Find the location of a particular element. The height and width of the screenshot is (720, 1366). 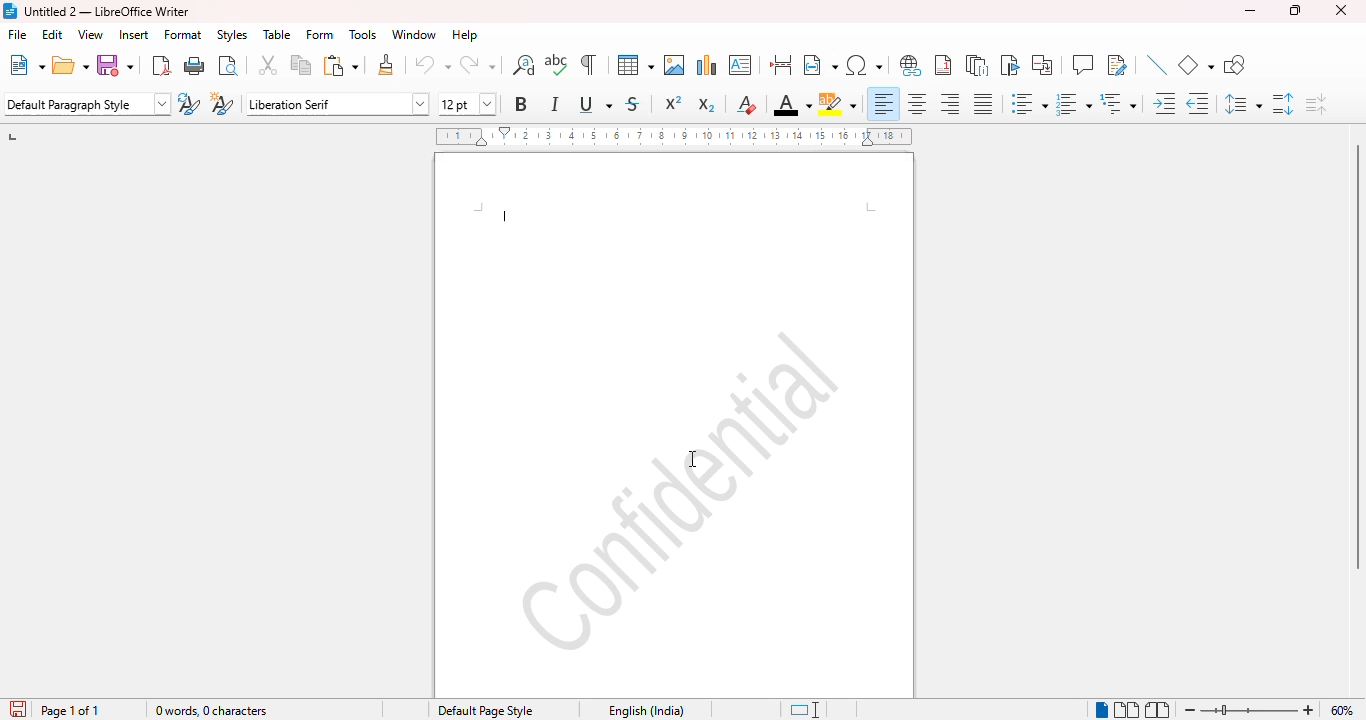

superscript is located at coordinates (673, 102).